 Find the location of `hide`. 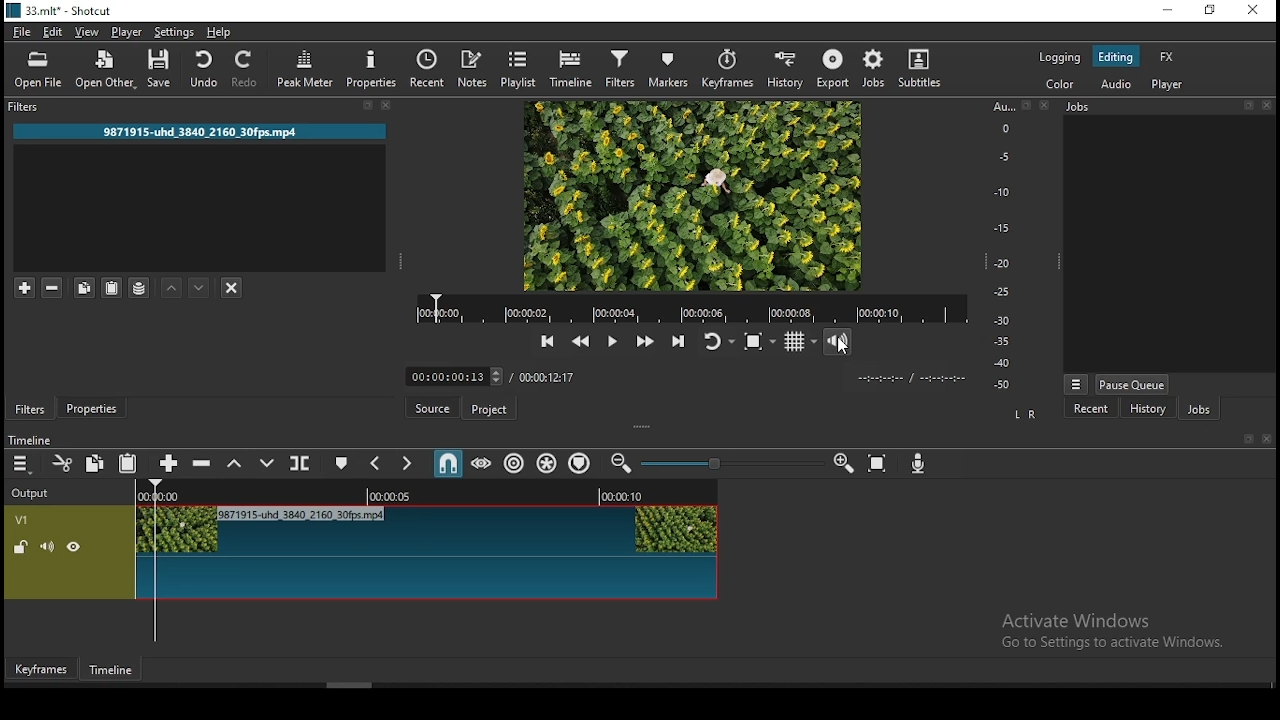

hide is located at coordinates (74, 547).